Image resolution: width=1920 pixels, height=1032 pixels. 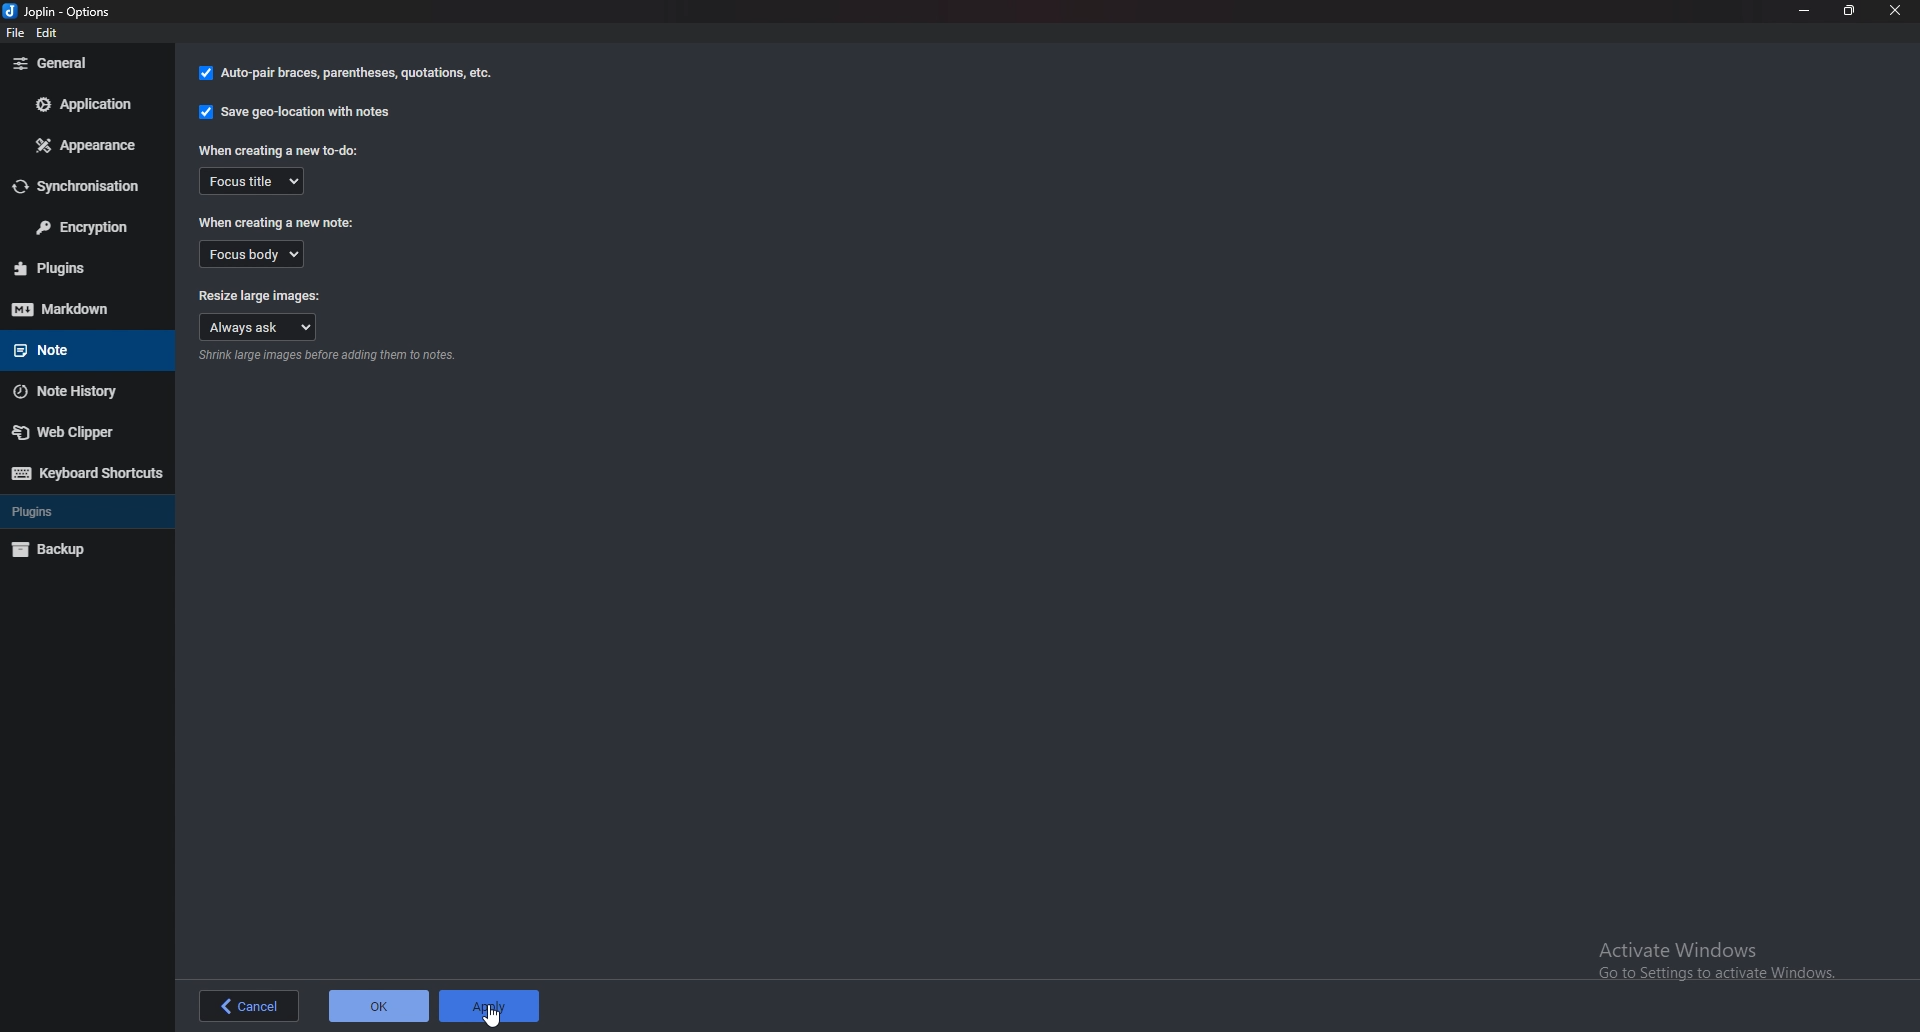 I want to click on encryption, so click(x=88, y=228).